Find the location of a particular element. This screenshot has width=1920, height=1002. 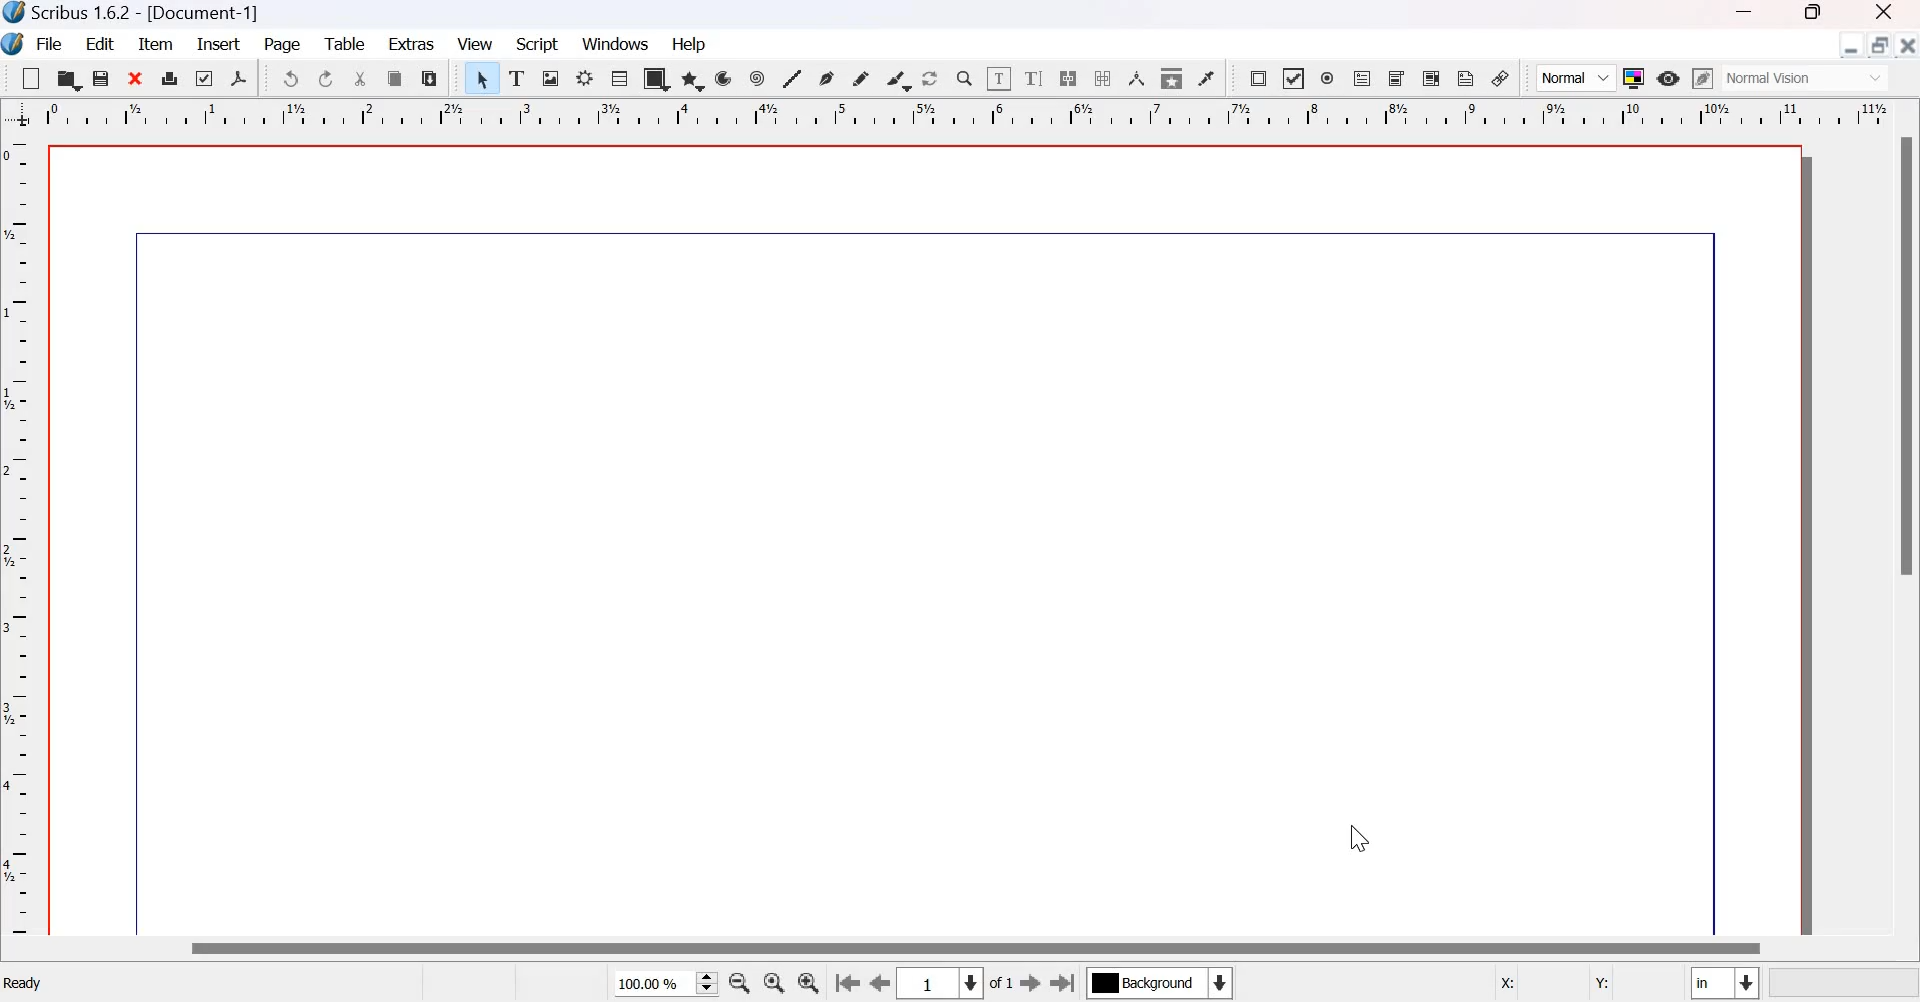

of 1 is located at coordinates (1002, 984).